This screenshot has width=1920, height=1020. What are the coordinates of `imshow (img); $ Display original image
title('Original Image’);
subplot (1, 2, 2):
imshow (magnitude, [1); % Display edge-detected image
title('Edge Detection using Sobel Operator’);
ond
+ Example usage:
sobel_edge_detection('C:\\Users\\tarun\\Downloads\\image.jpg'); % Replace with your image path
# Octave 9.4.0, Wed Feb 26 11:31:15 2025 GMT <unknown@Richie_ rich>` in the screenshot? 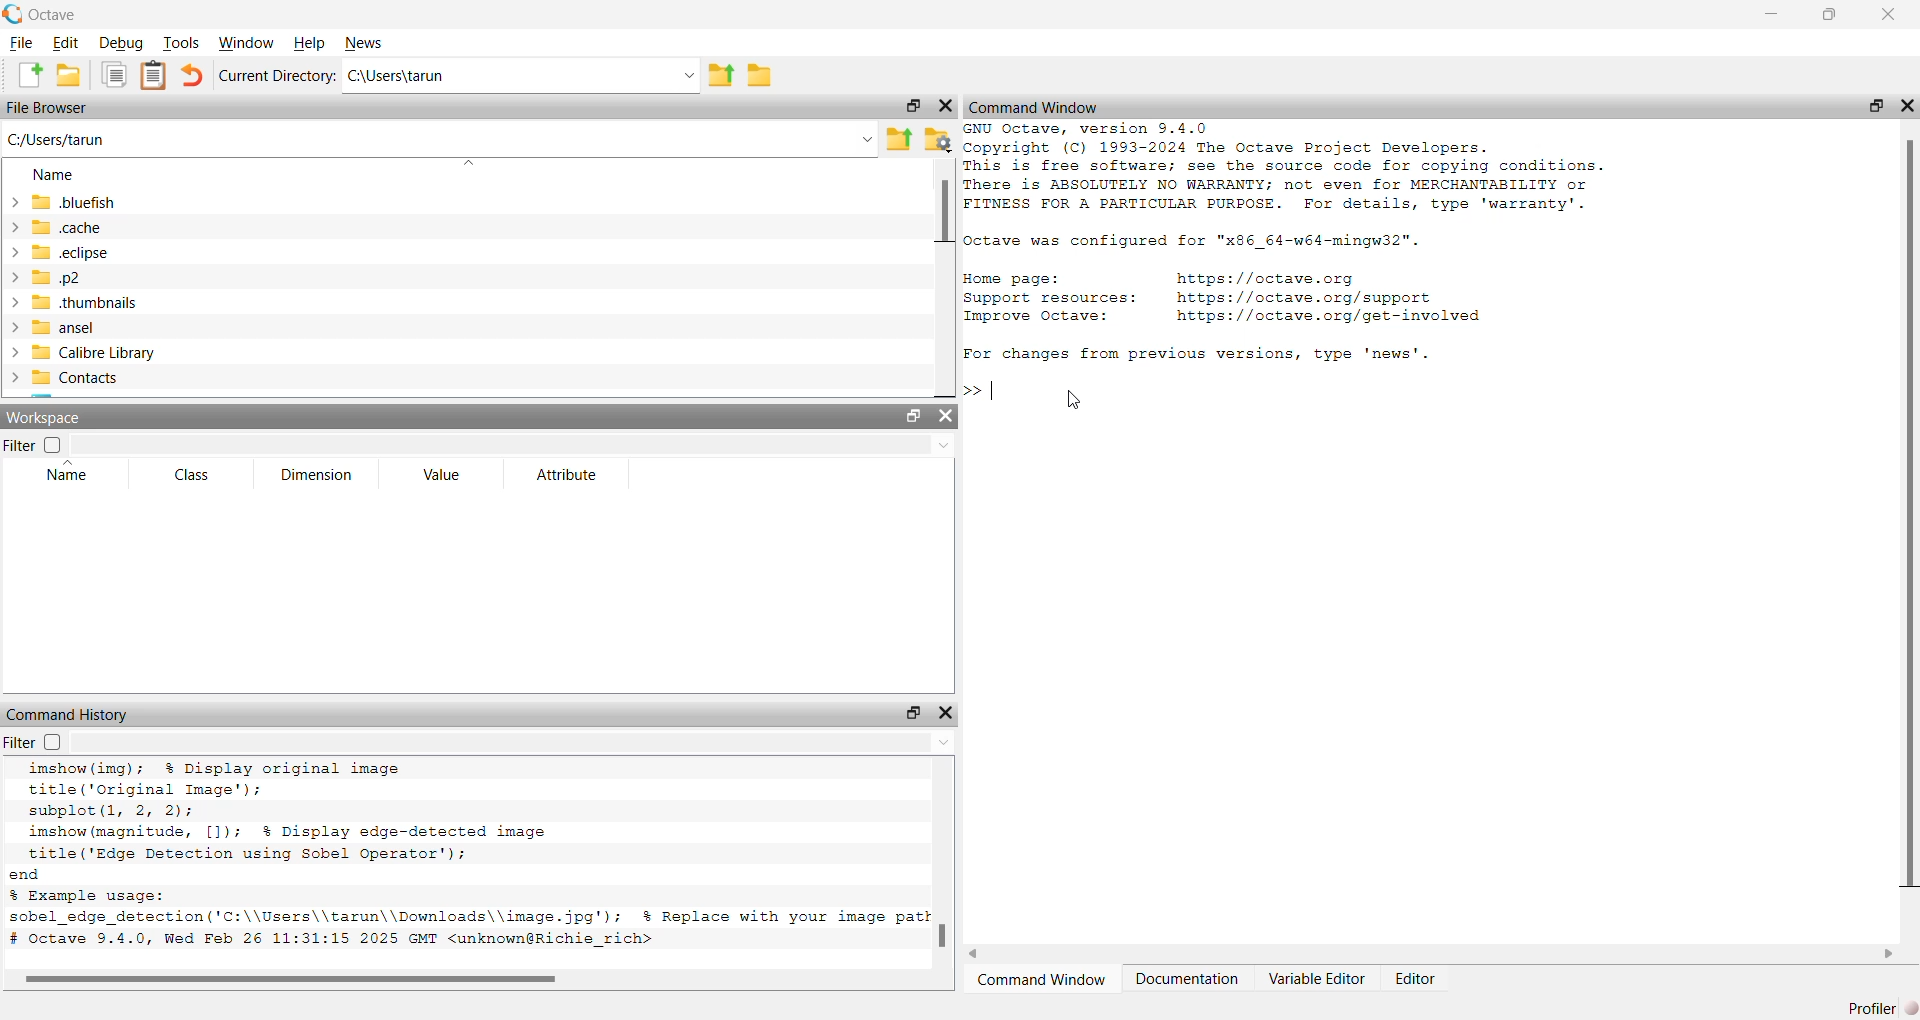 It's located at (471, 860).